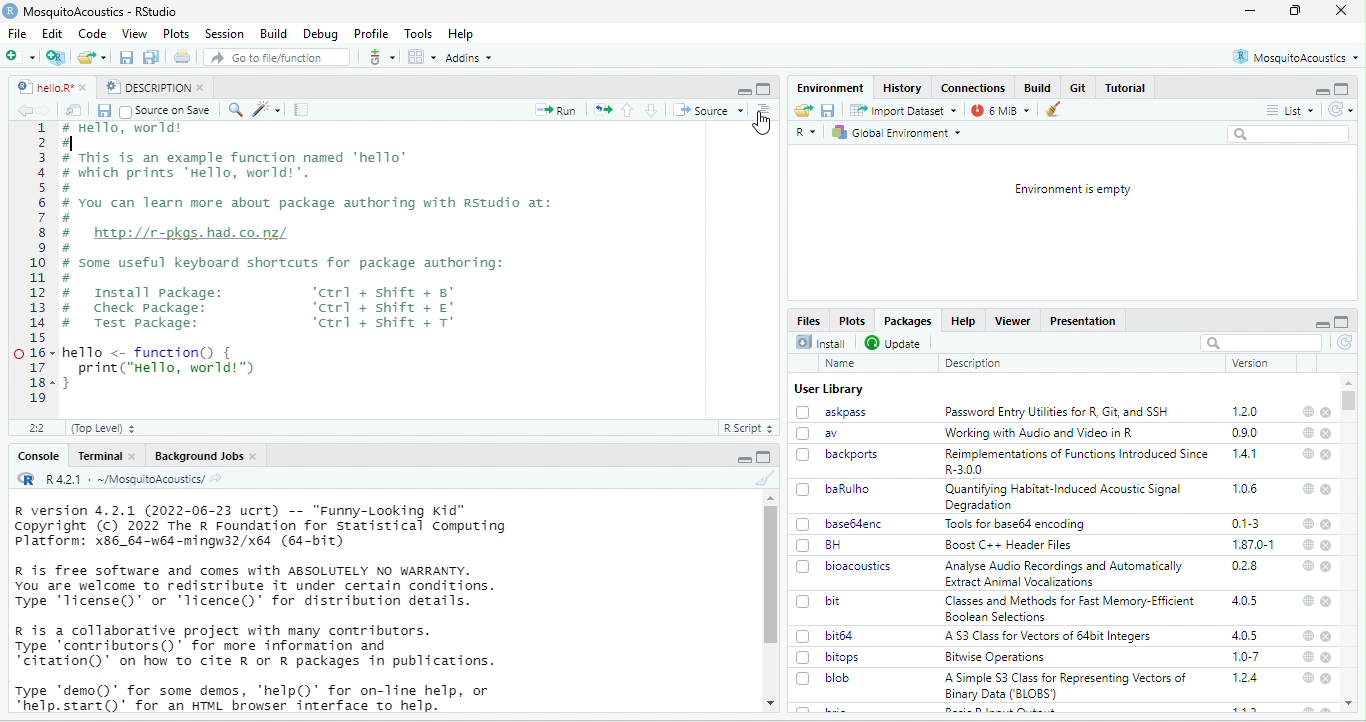  Describe the element at coordinates (1076, 462) in the screenshot. I see `Reimplementations of Functions Introduced Since R-3.00` at that location.